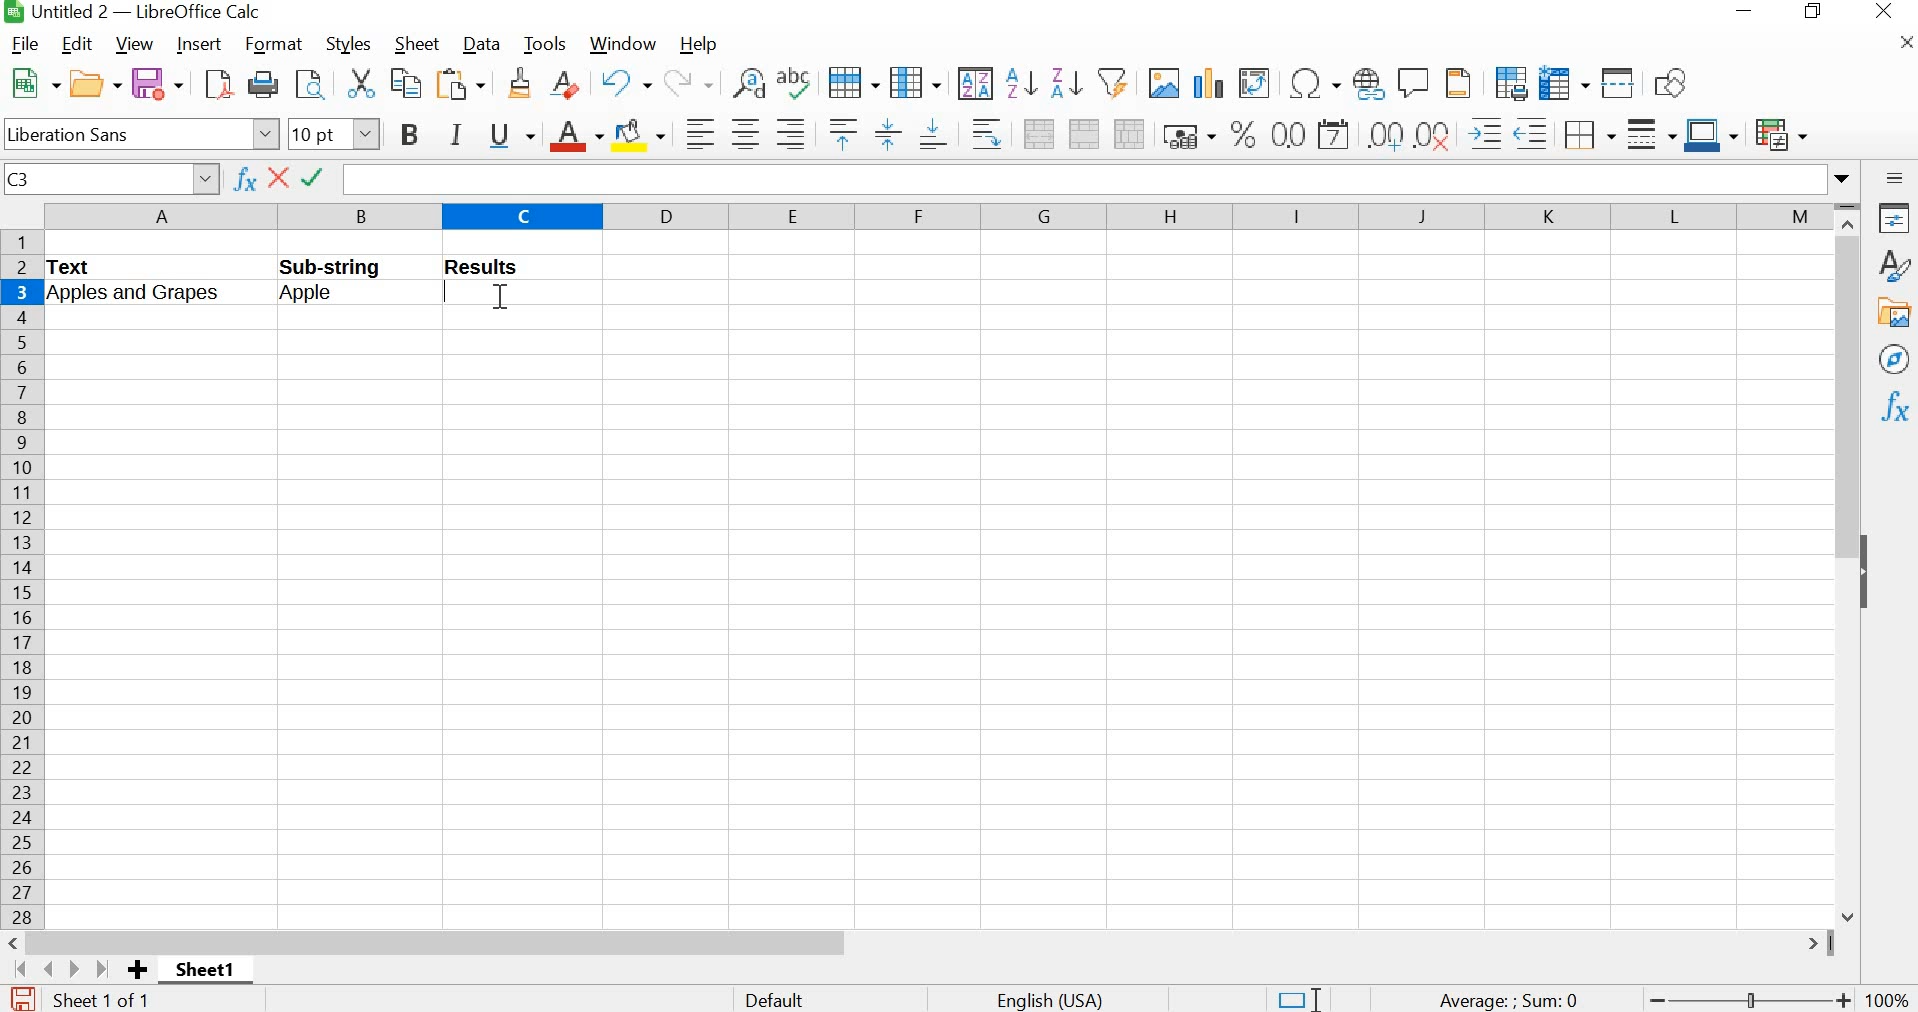 This screenshot has width=1918, height=1012. Describe the element at coordinates (328, 296) in the screenshot. I see `Apple` at that location.